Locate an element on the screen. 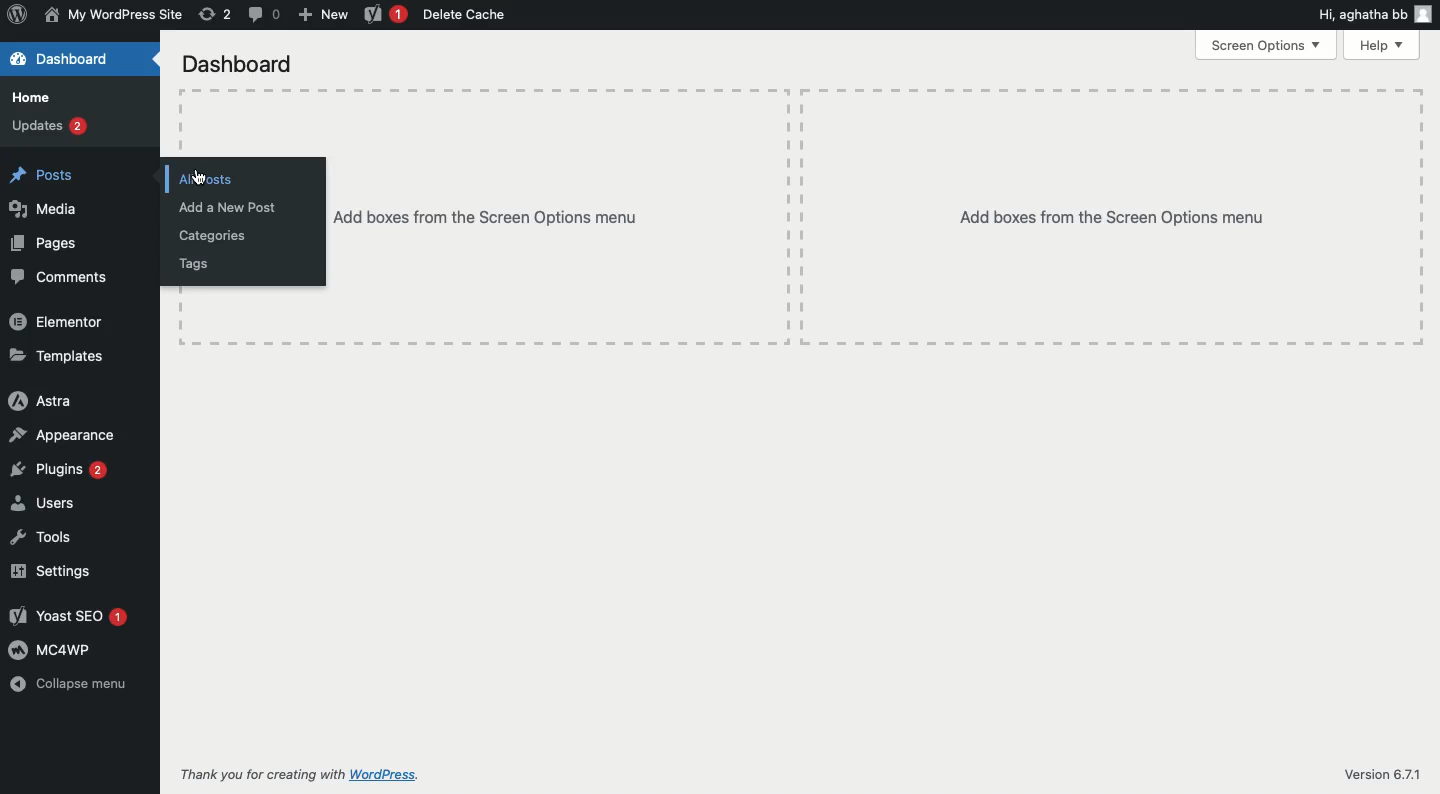 This screenshot has width=1440, height=794. Categories is located at coordinates (209, 237).